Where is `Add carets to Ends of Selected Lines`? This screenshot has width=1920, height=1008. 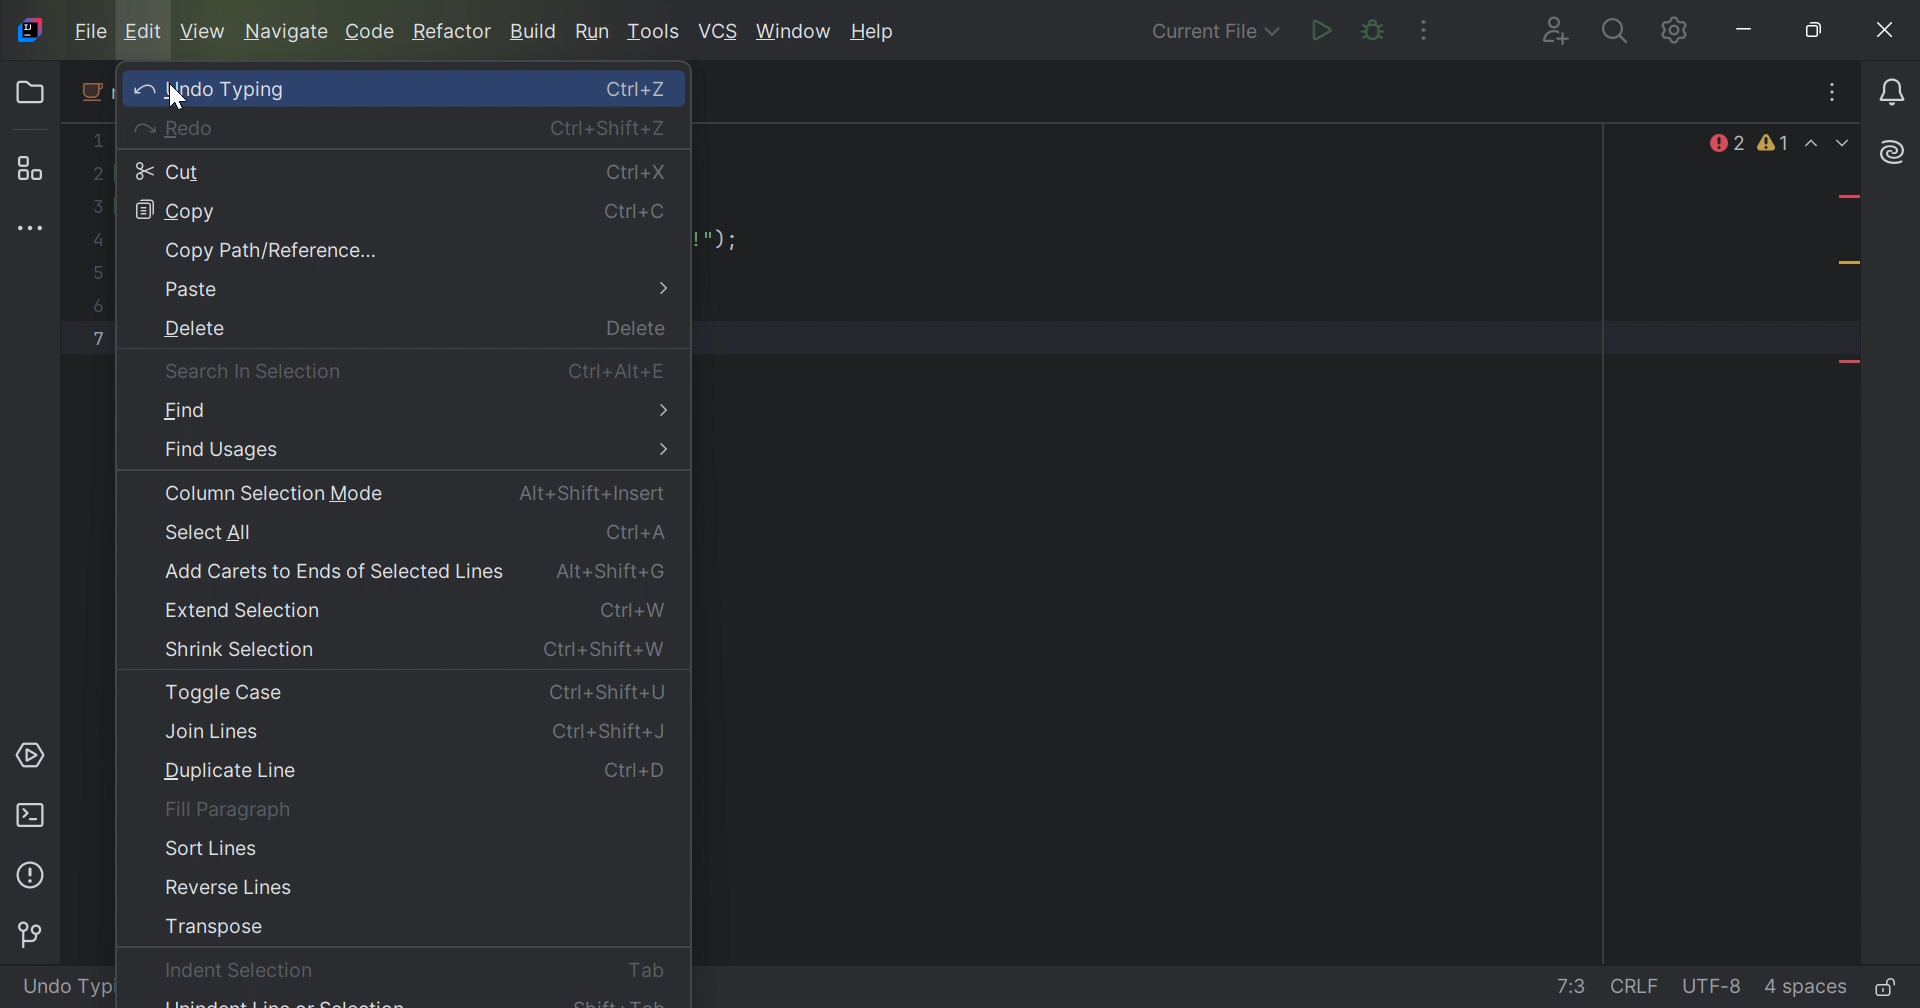
Add carets to Ends of Selected Lines is located at coordinates (337, 572).